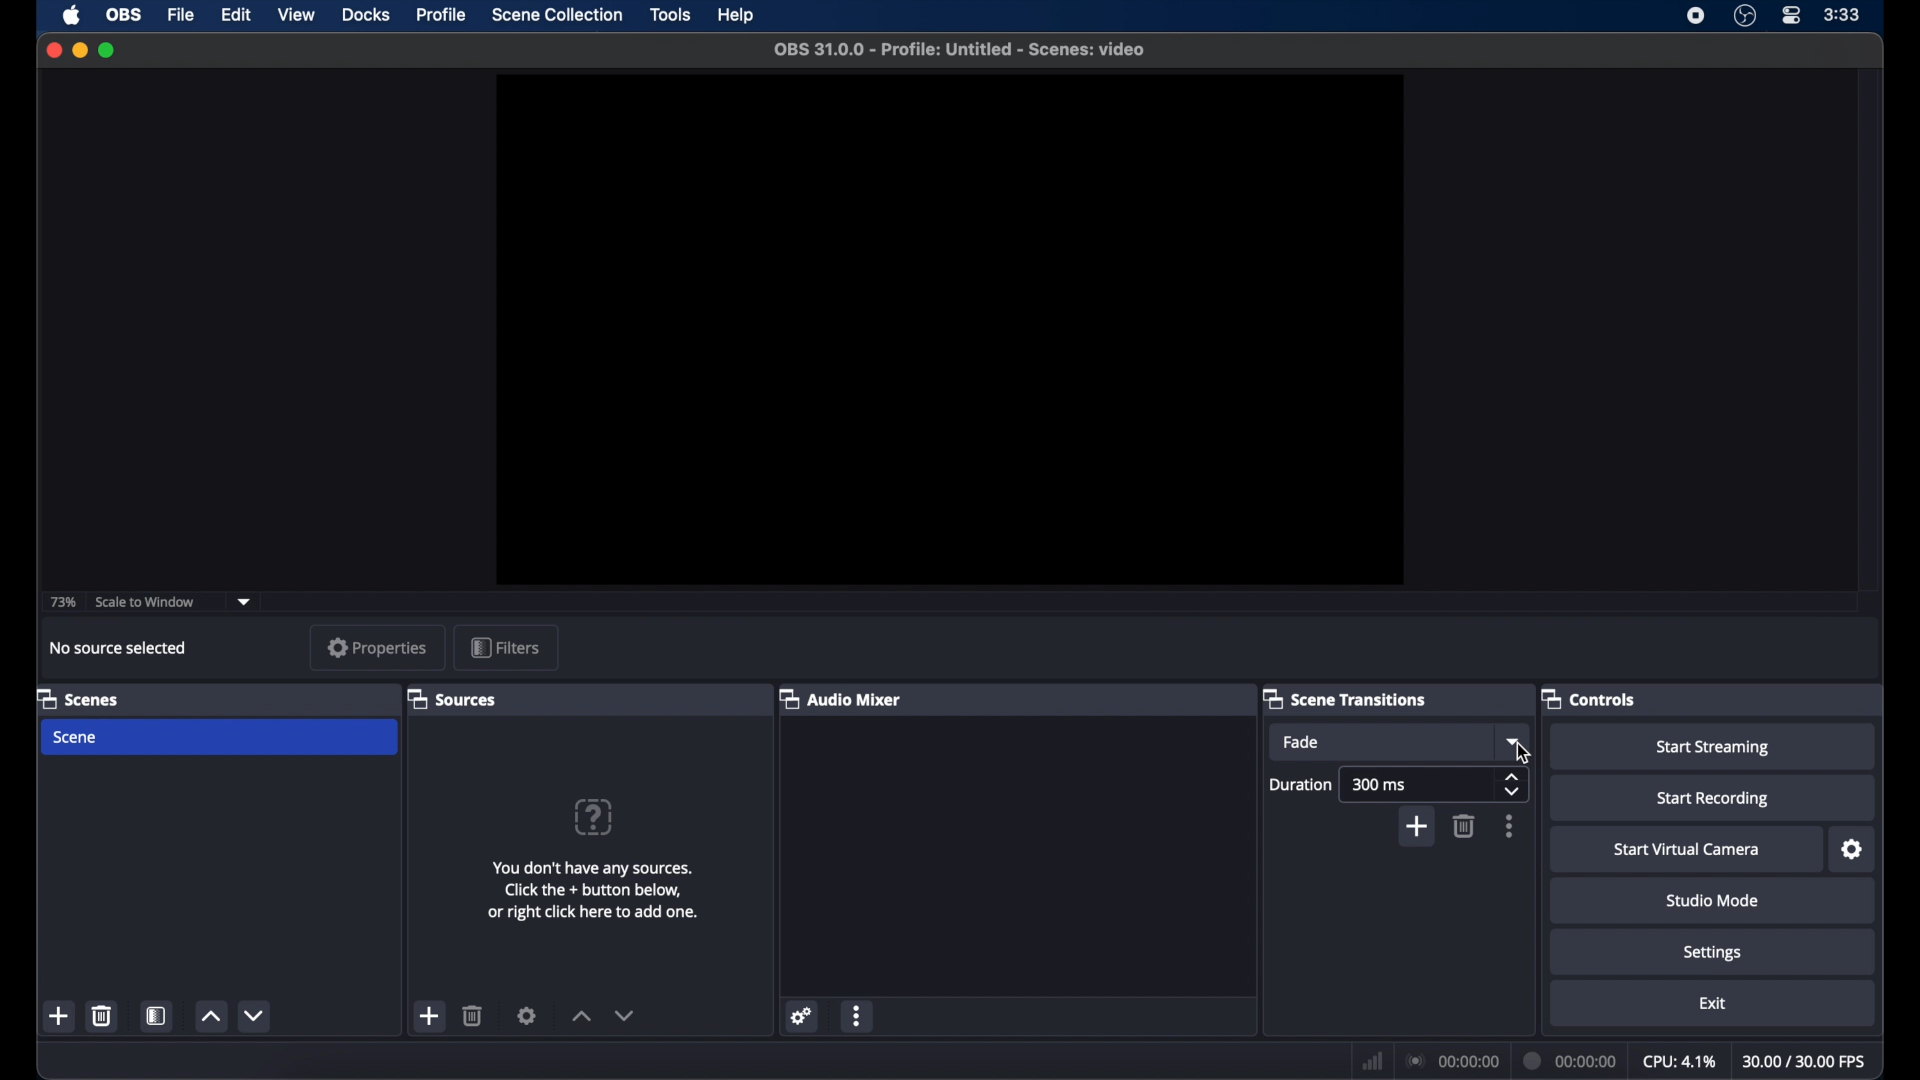 This screenshot has height=1080, width=1920. What do you see at coordinates (595, 816) in the screenshot?
I see `question mark icon` at bounding box center [595, 816].